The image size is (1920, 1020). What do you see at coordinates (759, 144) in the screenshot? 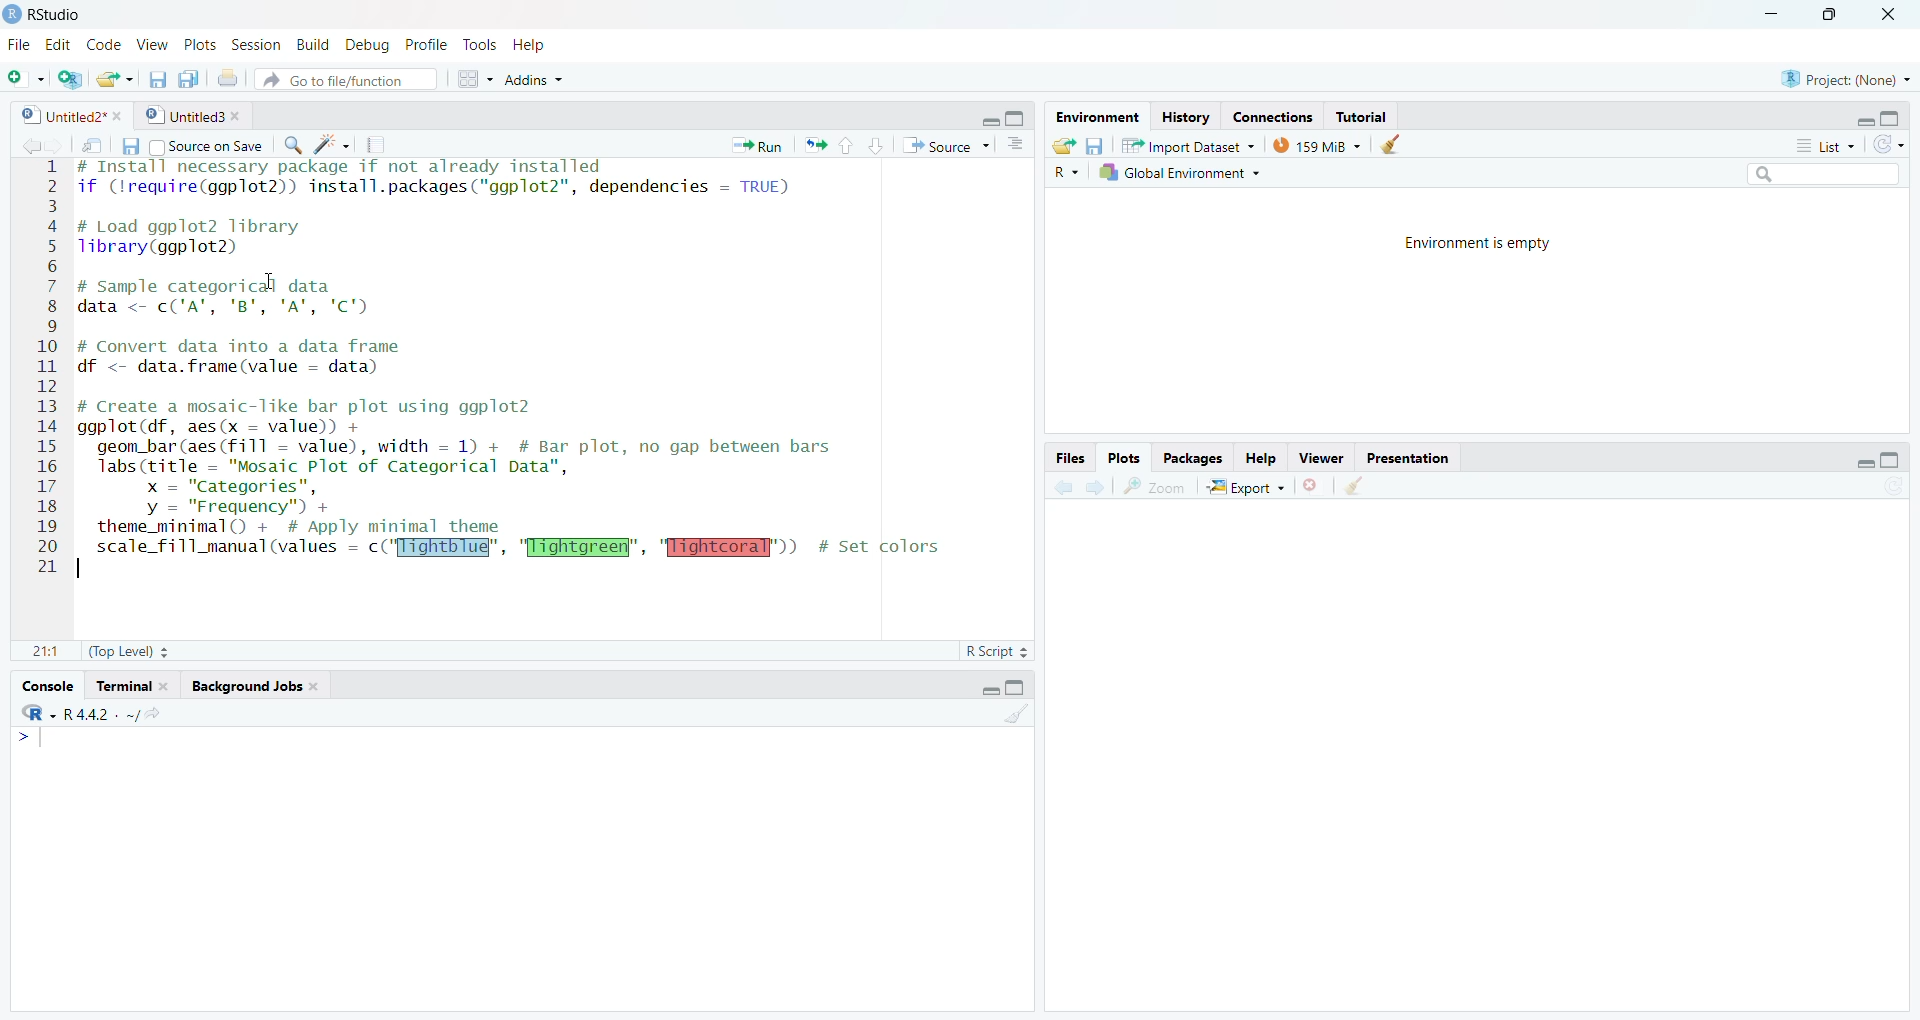
I see `Run` at bounding box center [759, 144].